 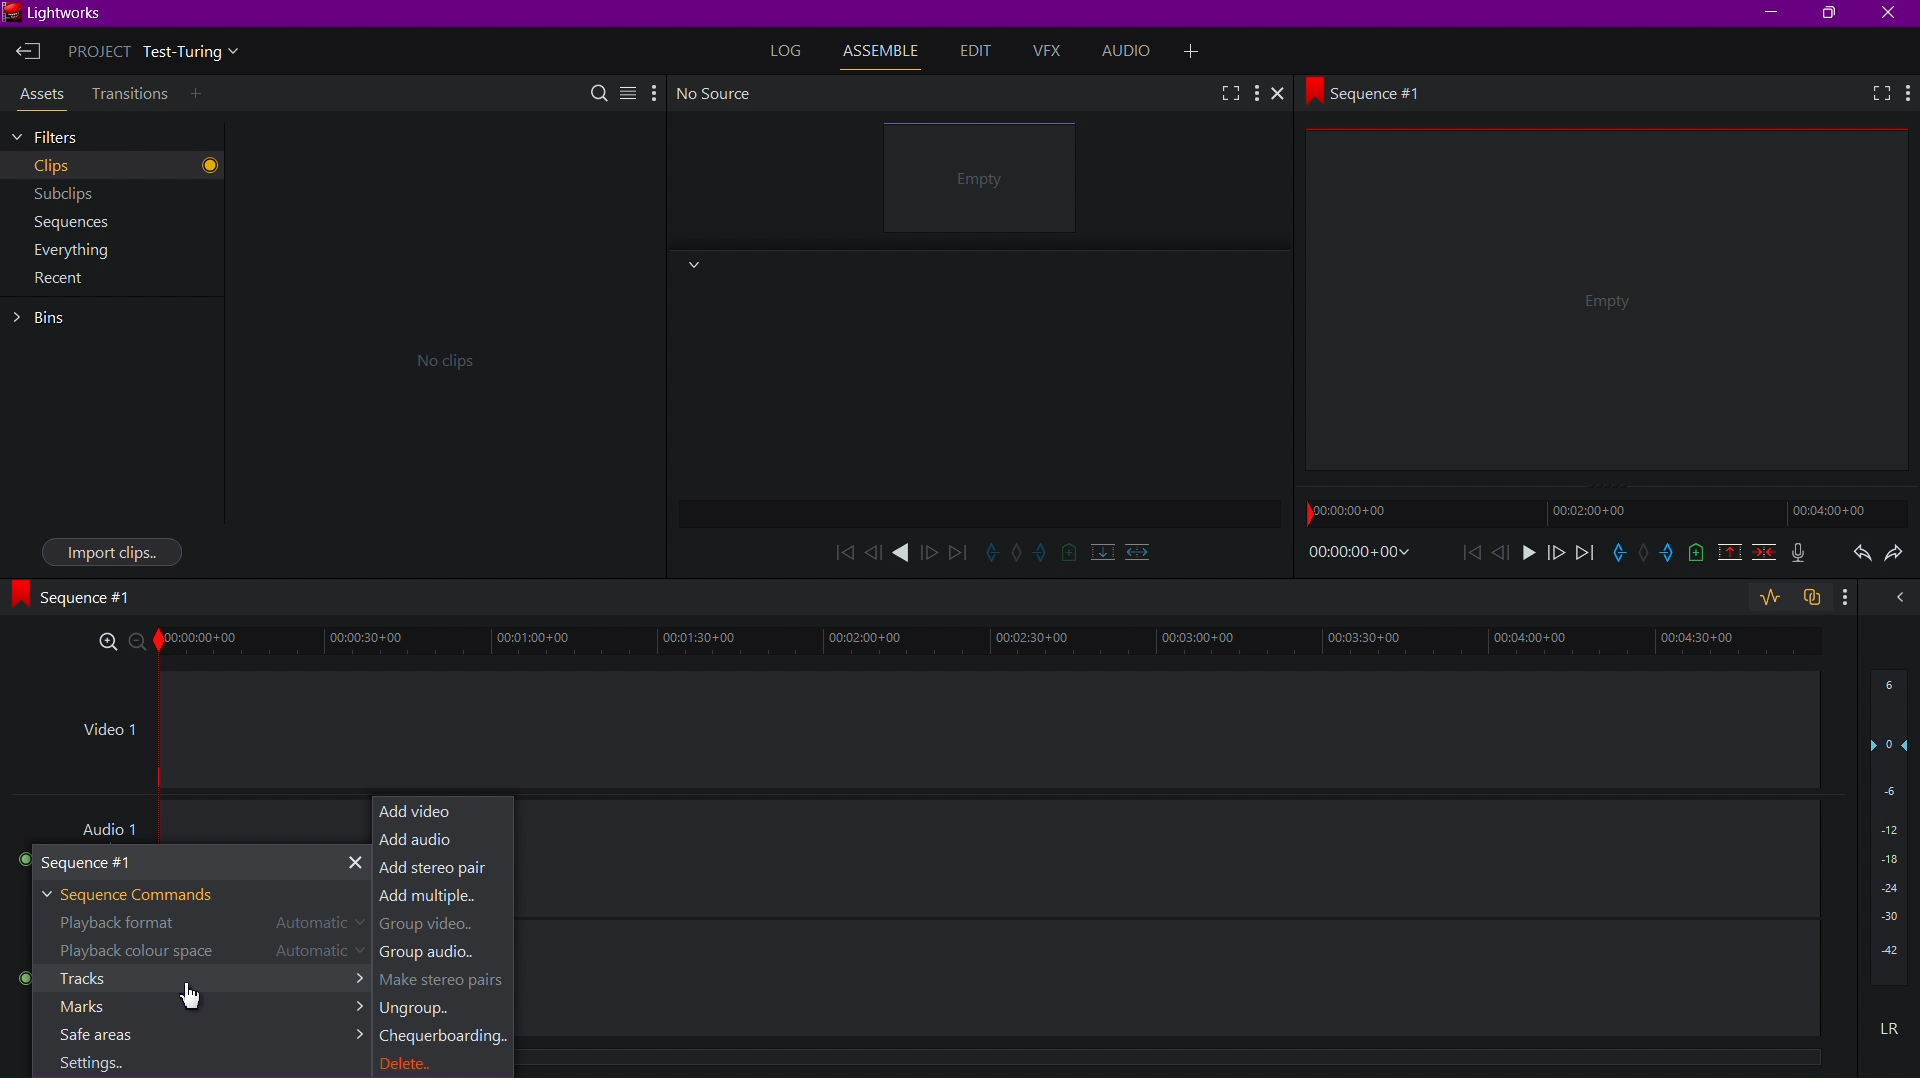 I want to click on Import clips, so click(x=112, y=550).